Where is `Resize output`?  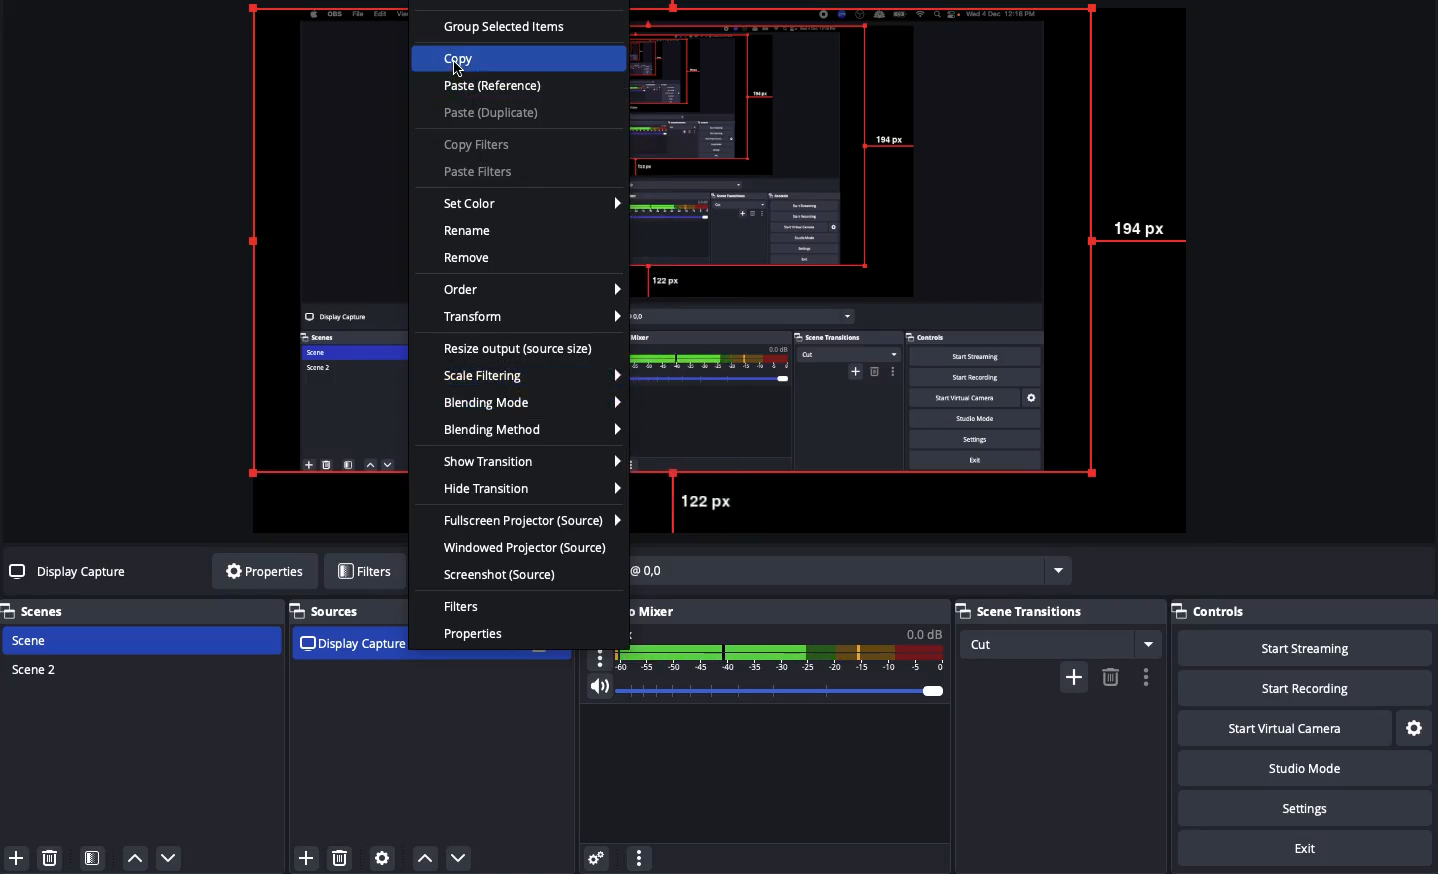
Resize output is located at coordinates (518, 349).